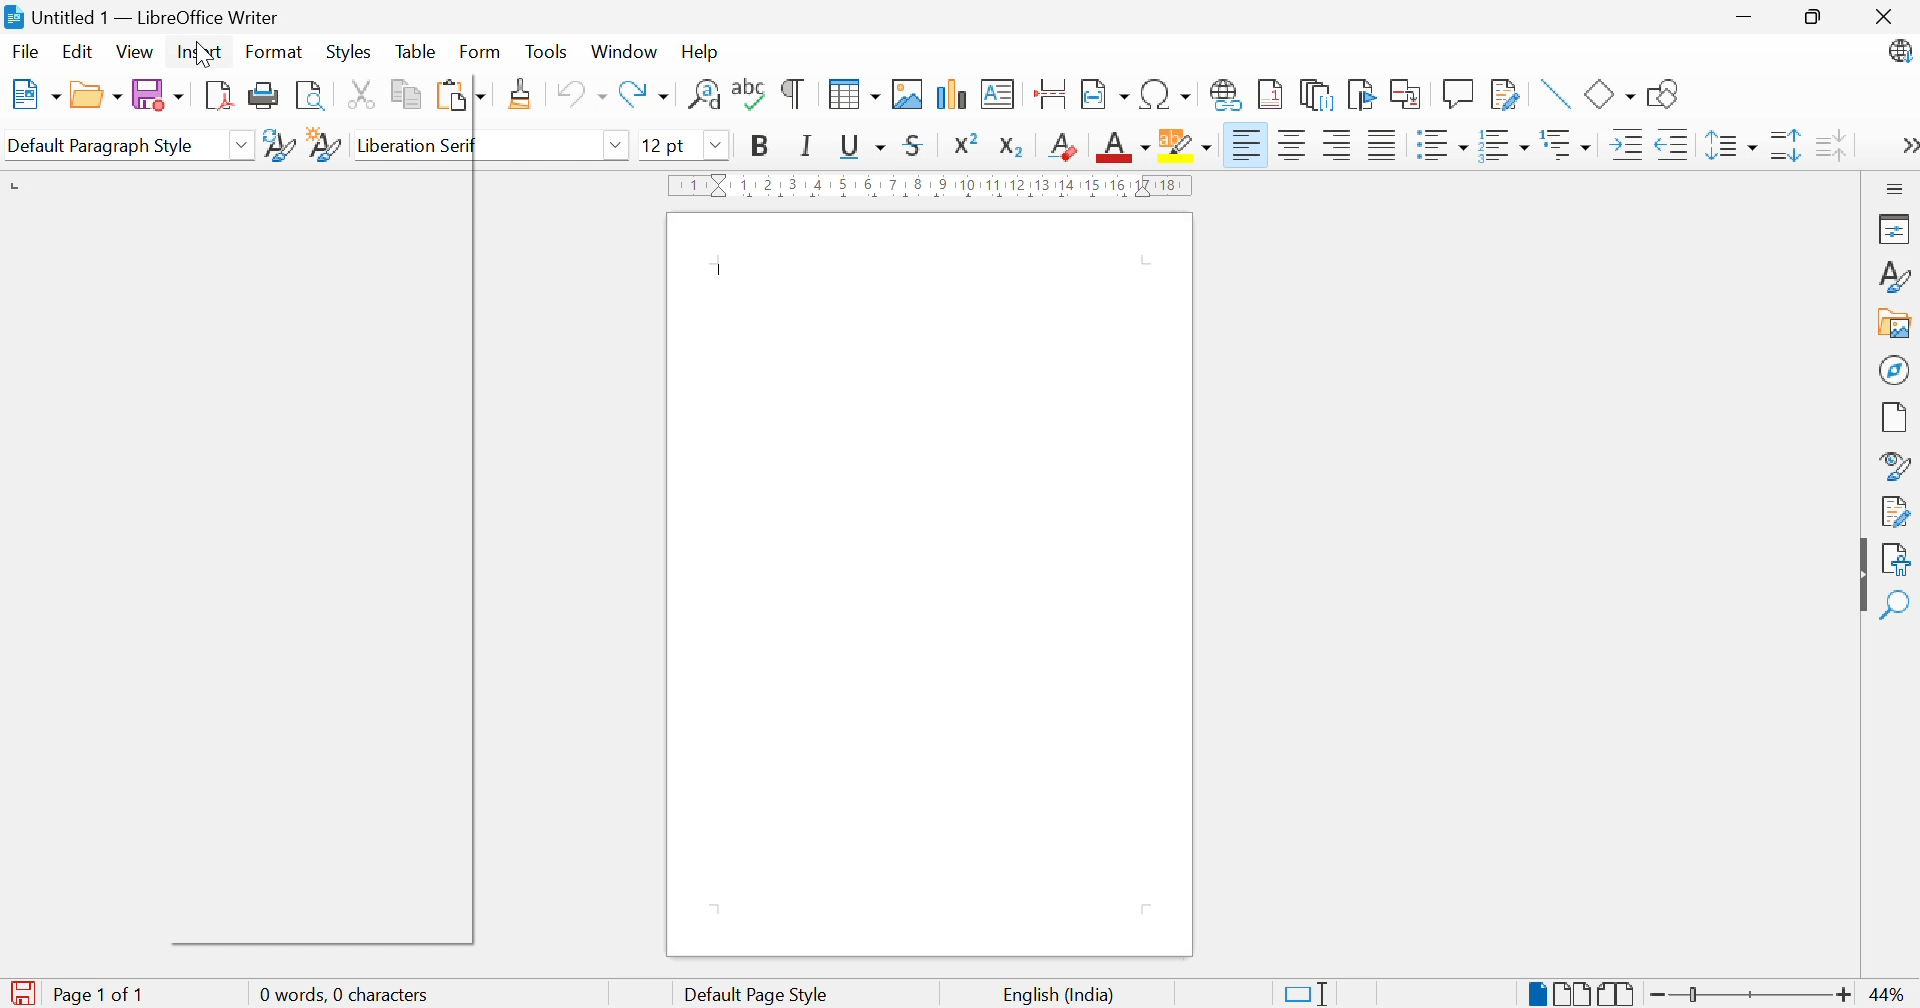  Describe the element at coordinates (645, 96) in the screenshot. I see `Redo` at that location.